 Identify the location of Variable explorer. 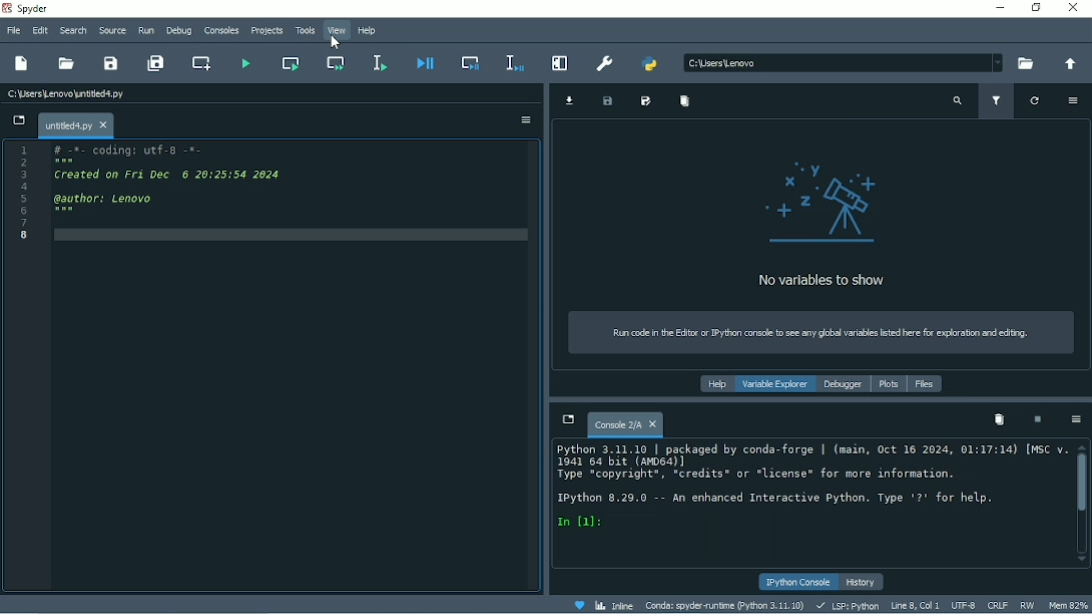
(775, 384).